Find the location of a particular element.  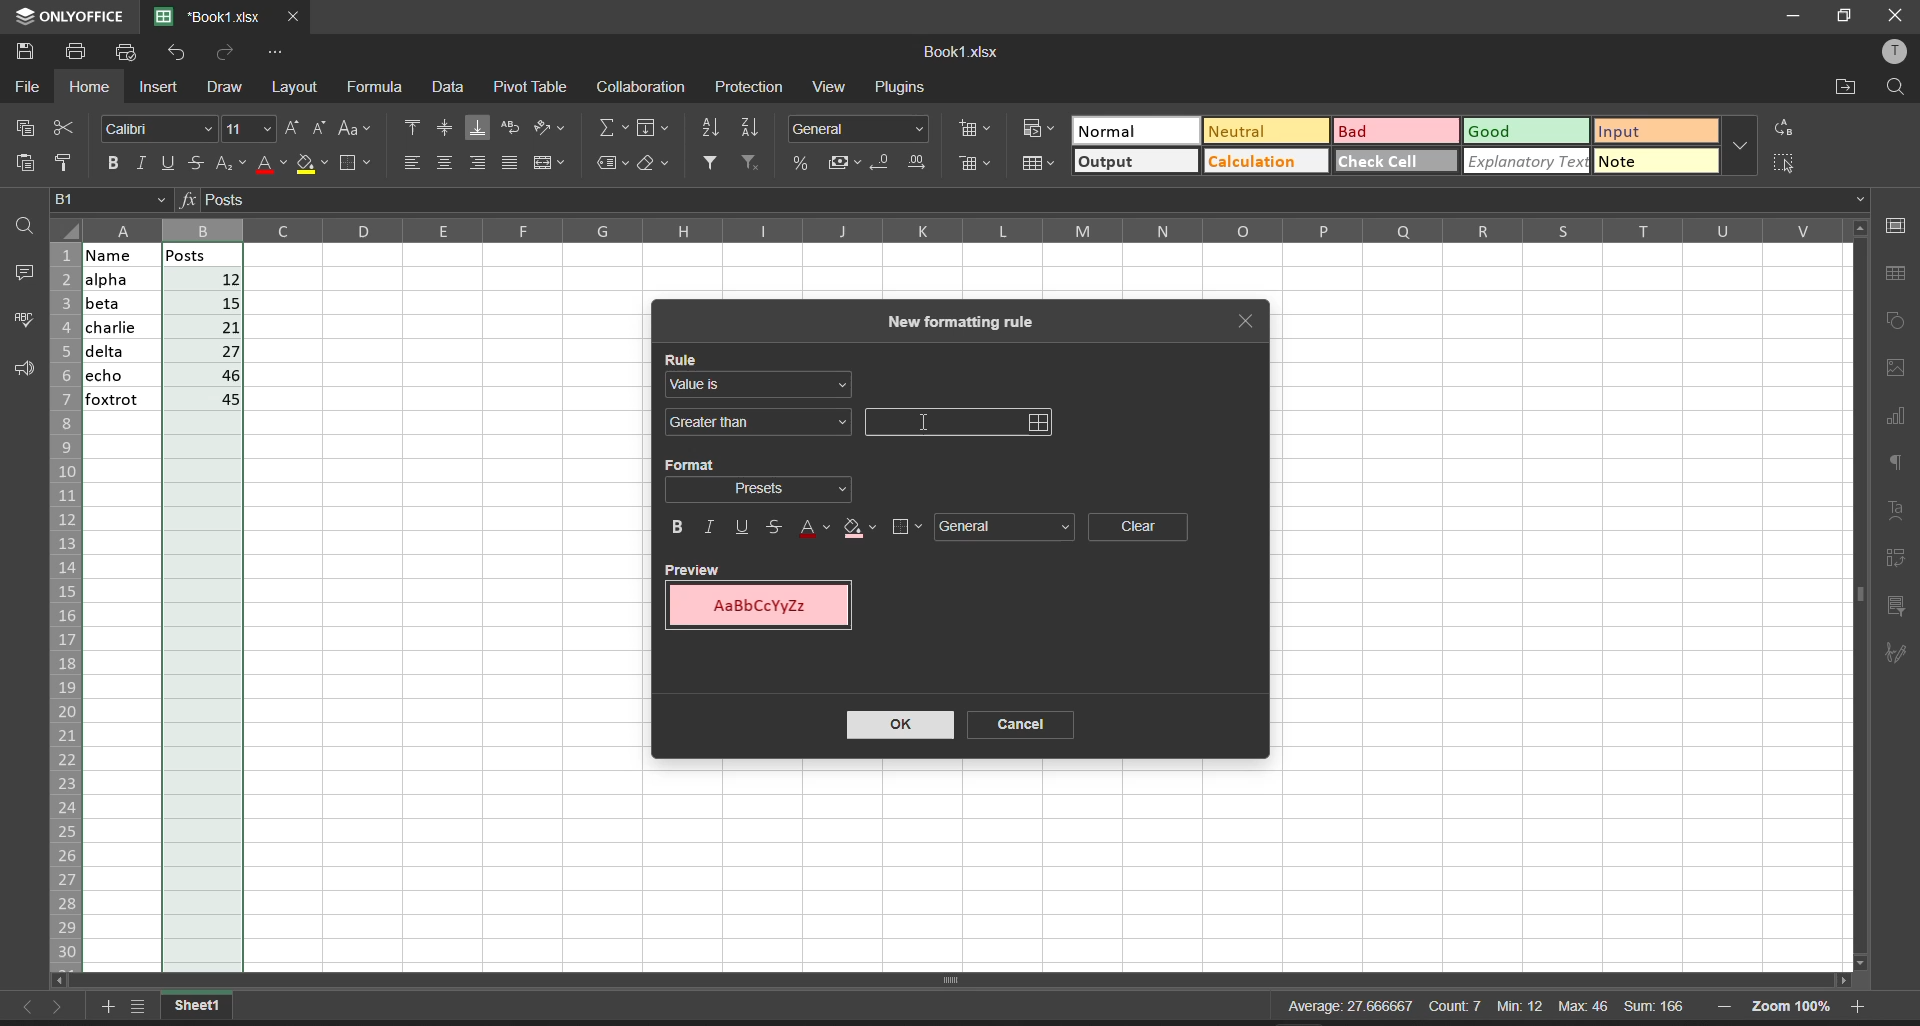

change case is located at coordinates (356, 130).